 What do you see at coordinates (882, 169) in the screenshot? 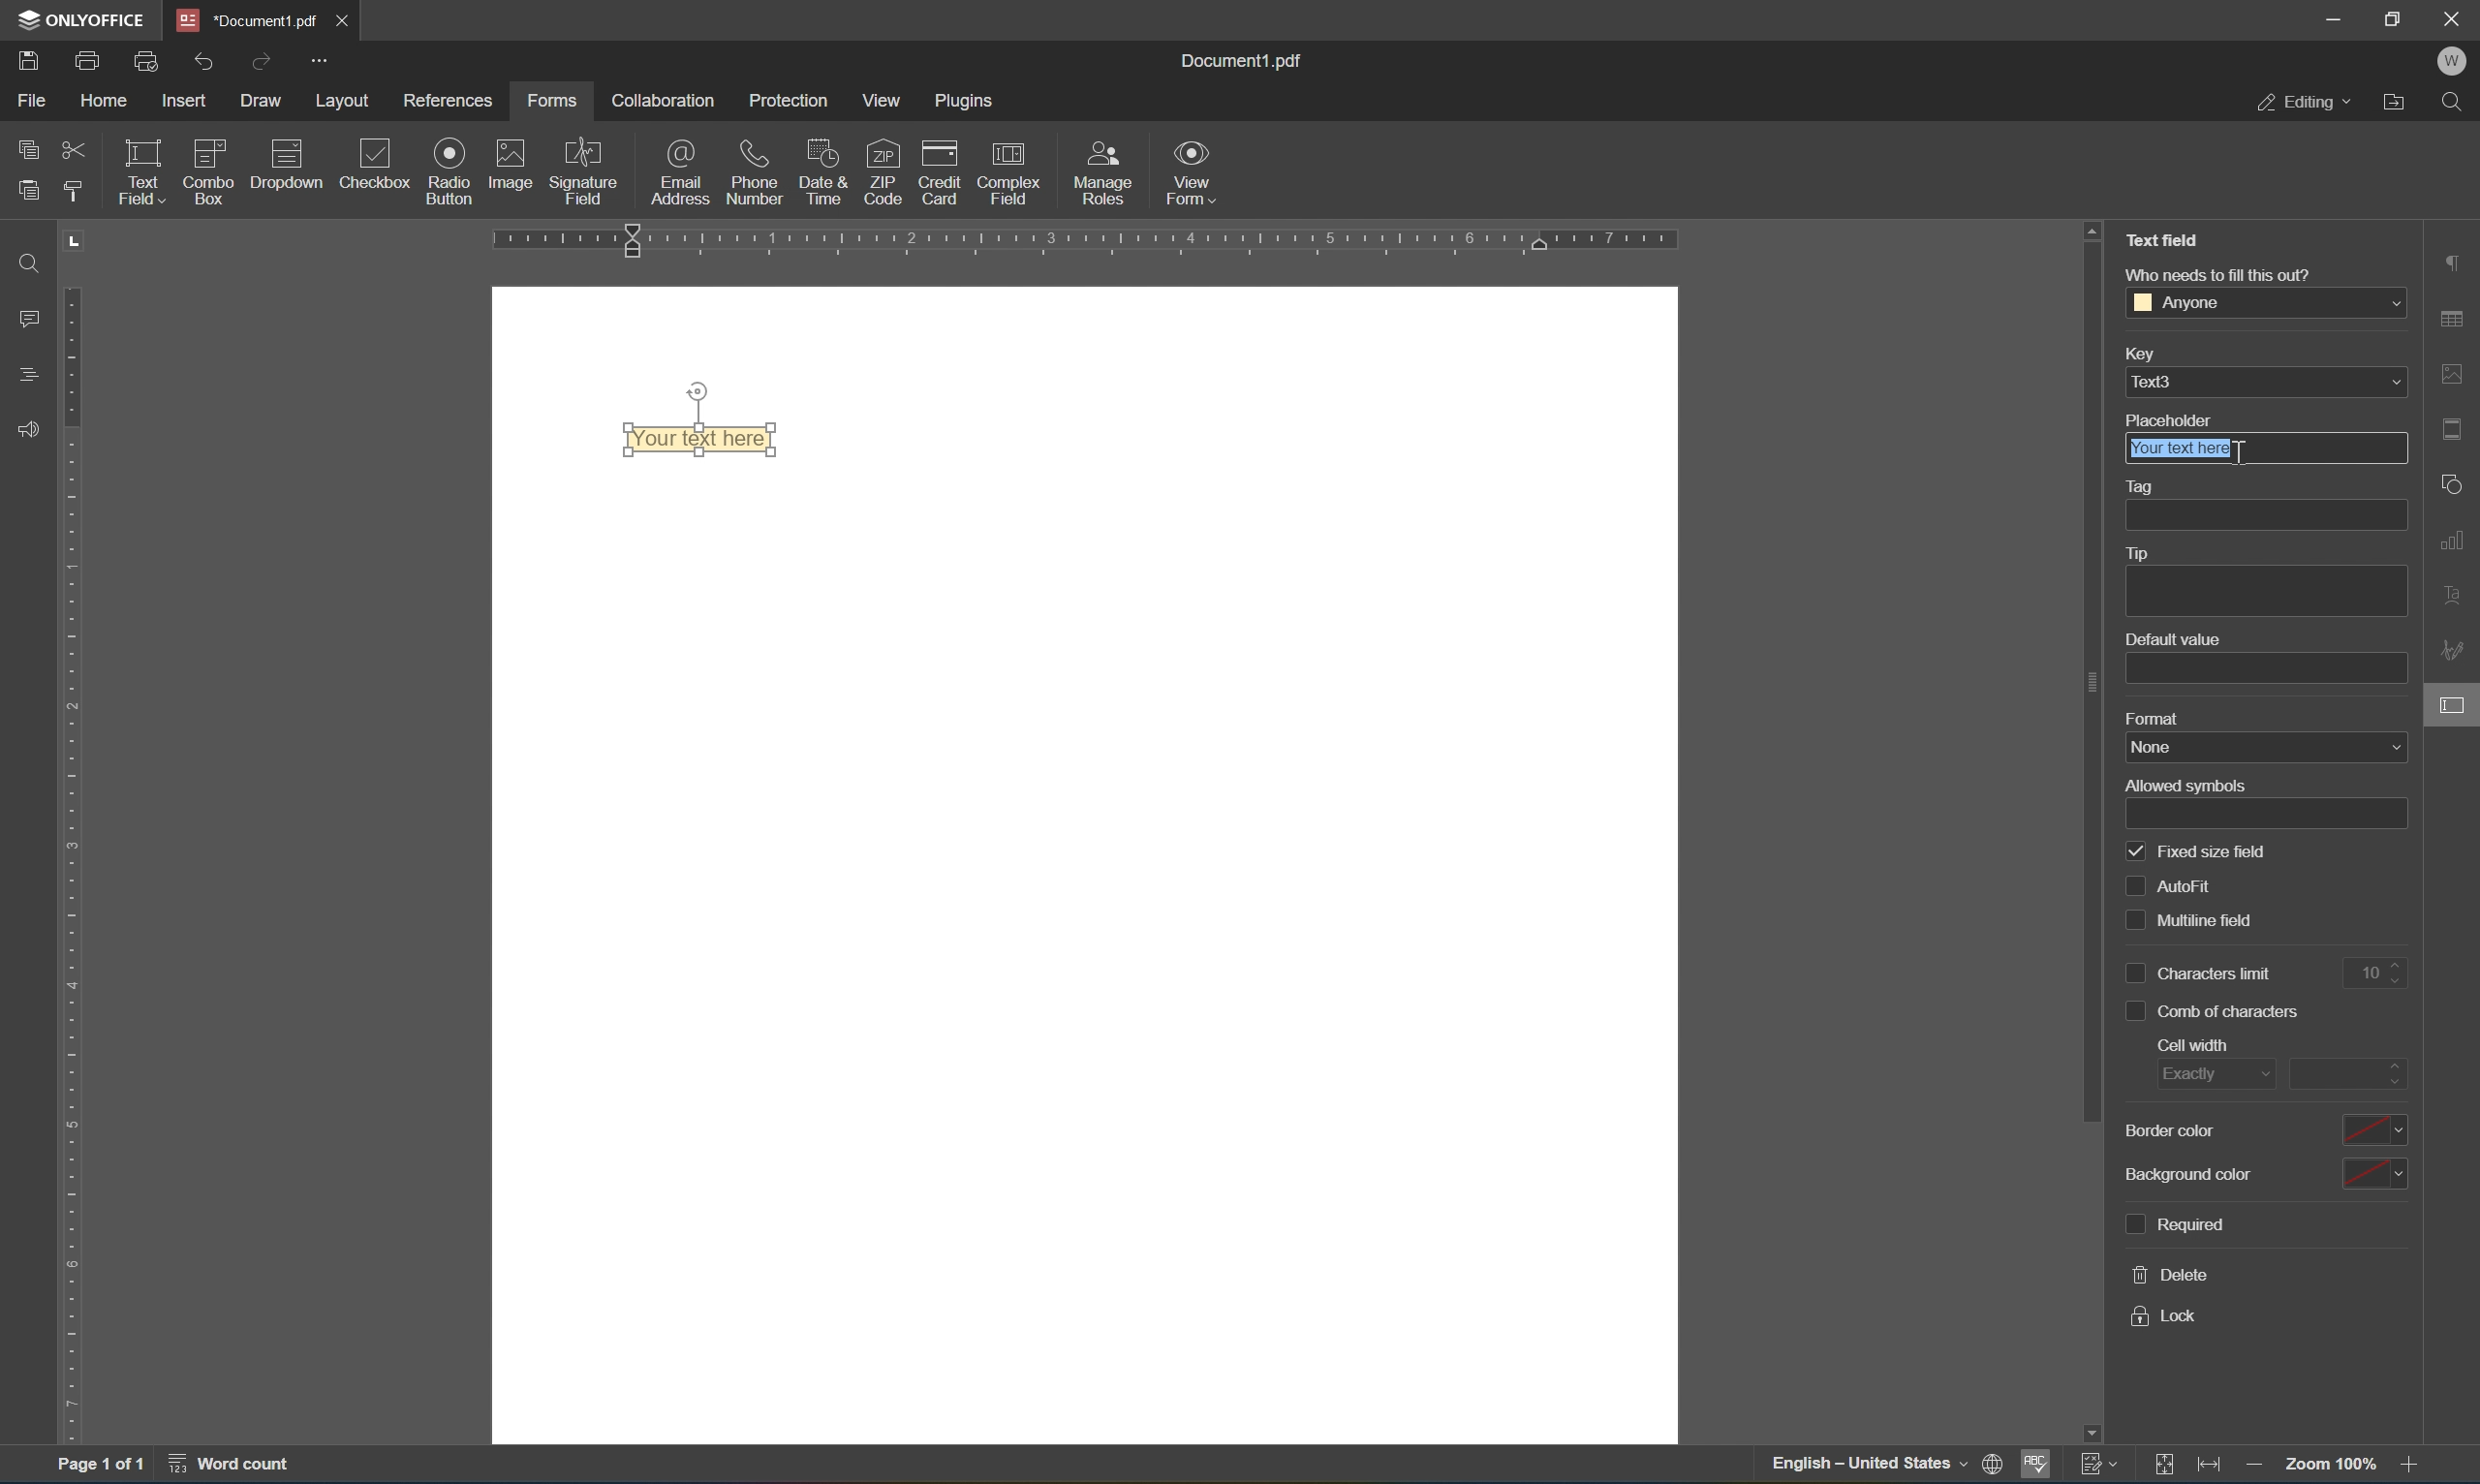
I see `ZIP code` at bounding box center [882, 169].